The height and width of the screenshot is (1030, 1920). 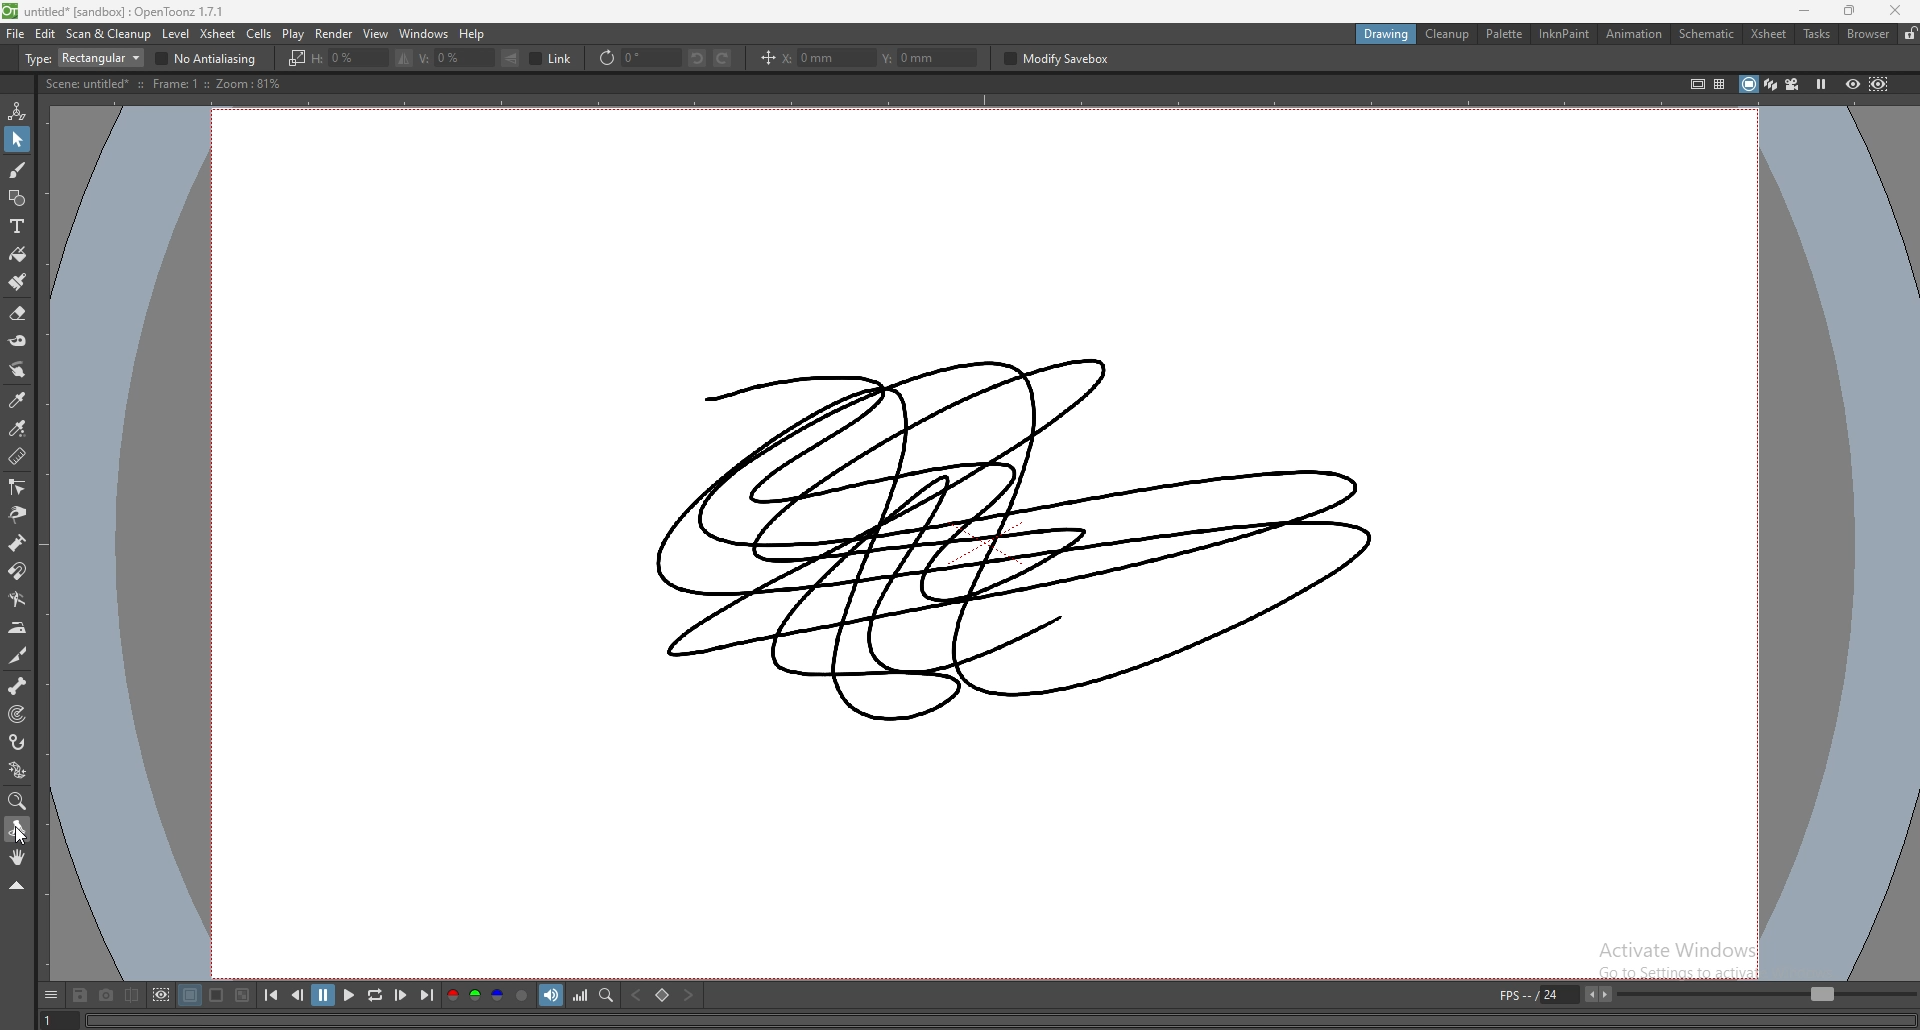 I want to click on green channel, so click(x=476, y=995).